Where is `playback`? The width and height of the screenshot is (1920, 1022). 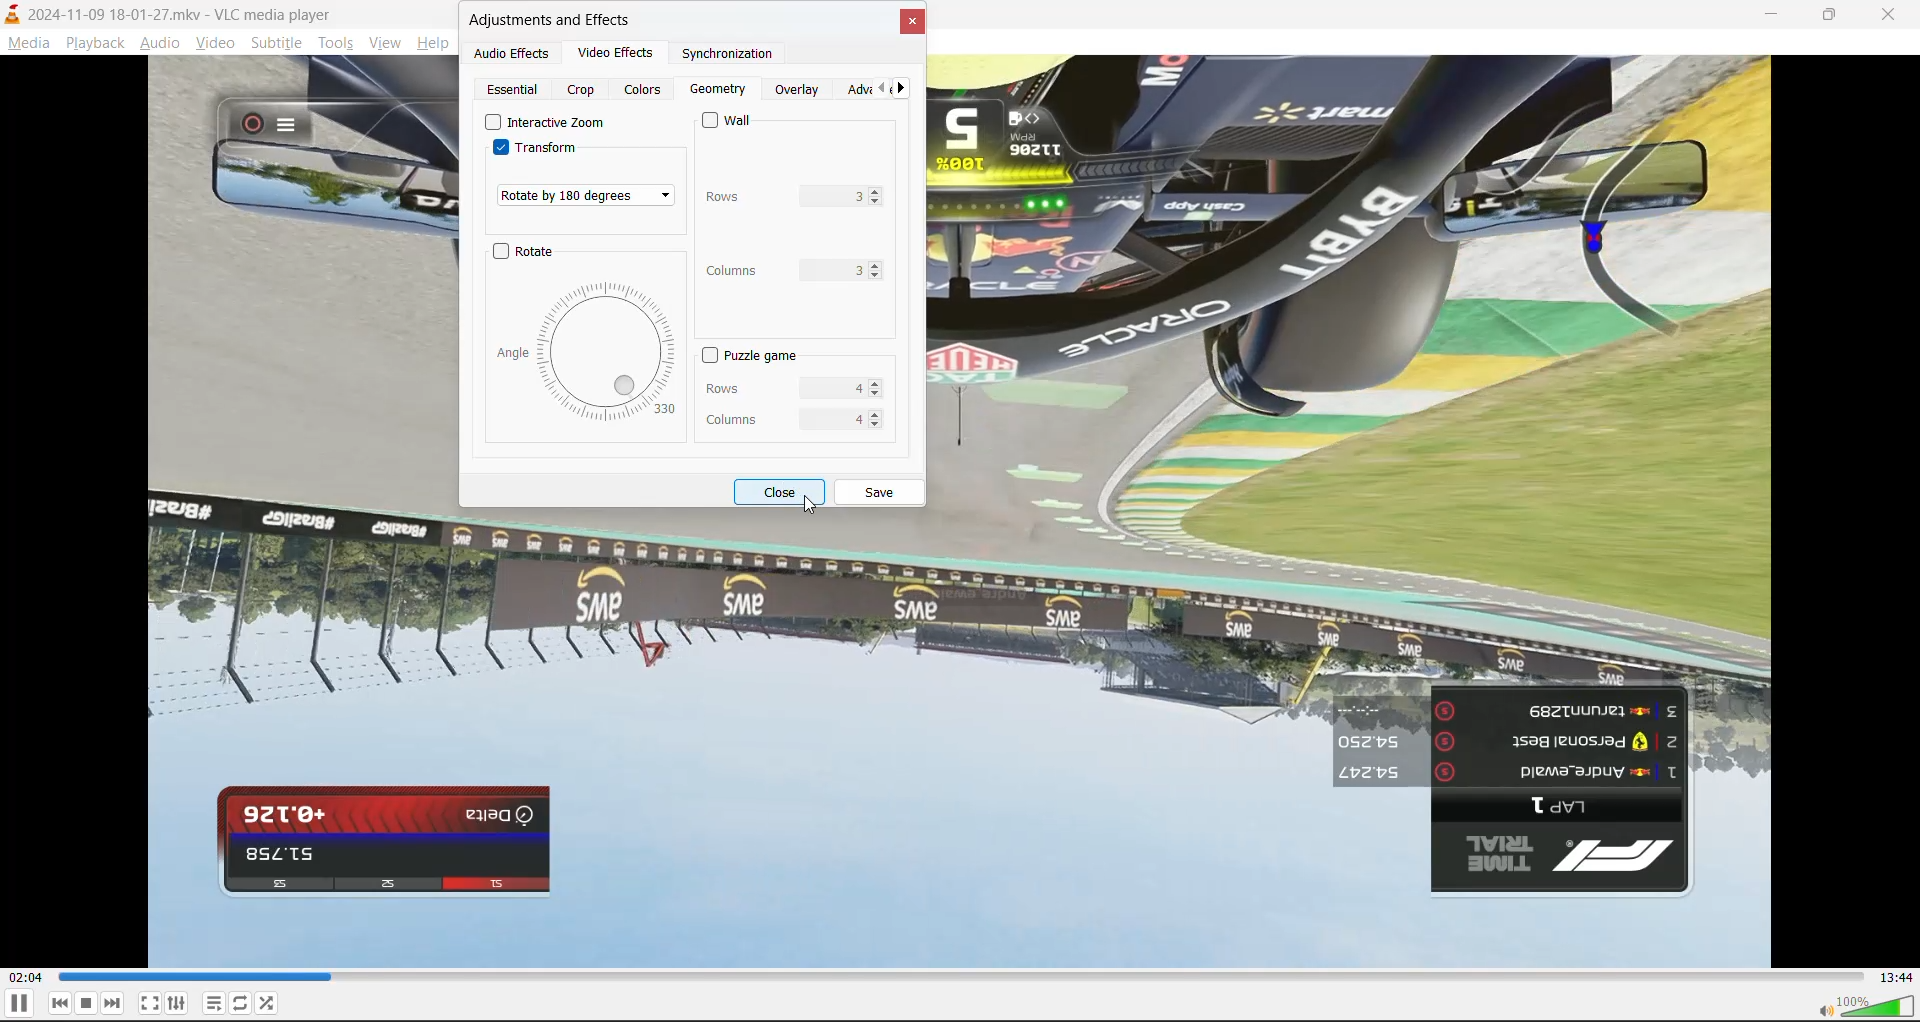 playback is located at coordinates (91, 40).